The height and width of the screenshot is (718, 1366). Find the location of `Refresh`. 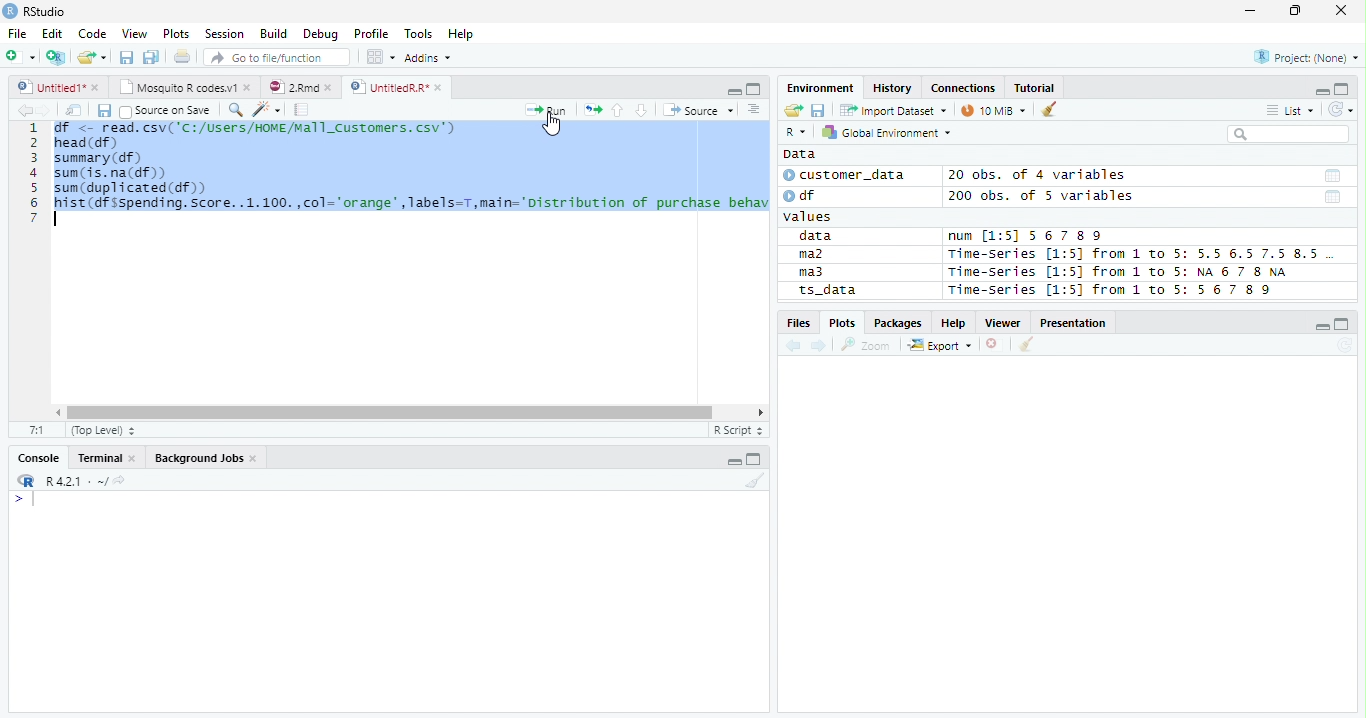

Refresh is located at coordinates (1341, 107).